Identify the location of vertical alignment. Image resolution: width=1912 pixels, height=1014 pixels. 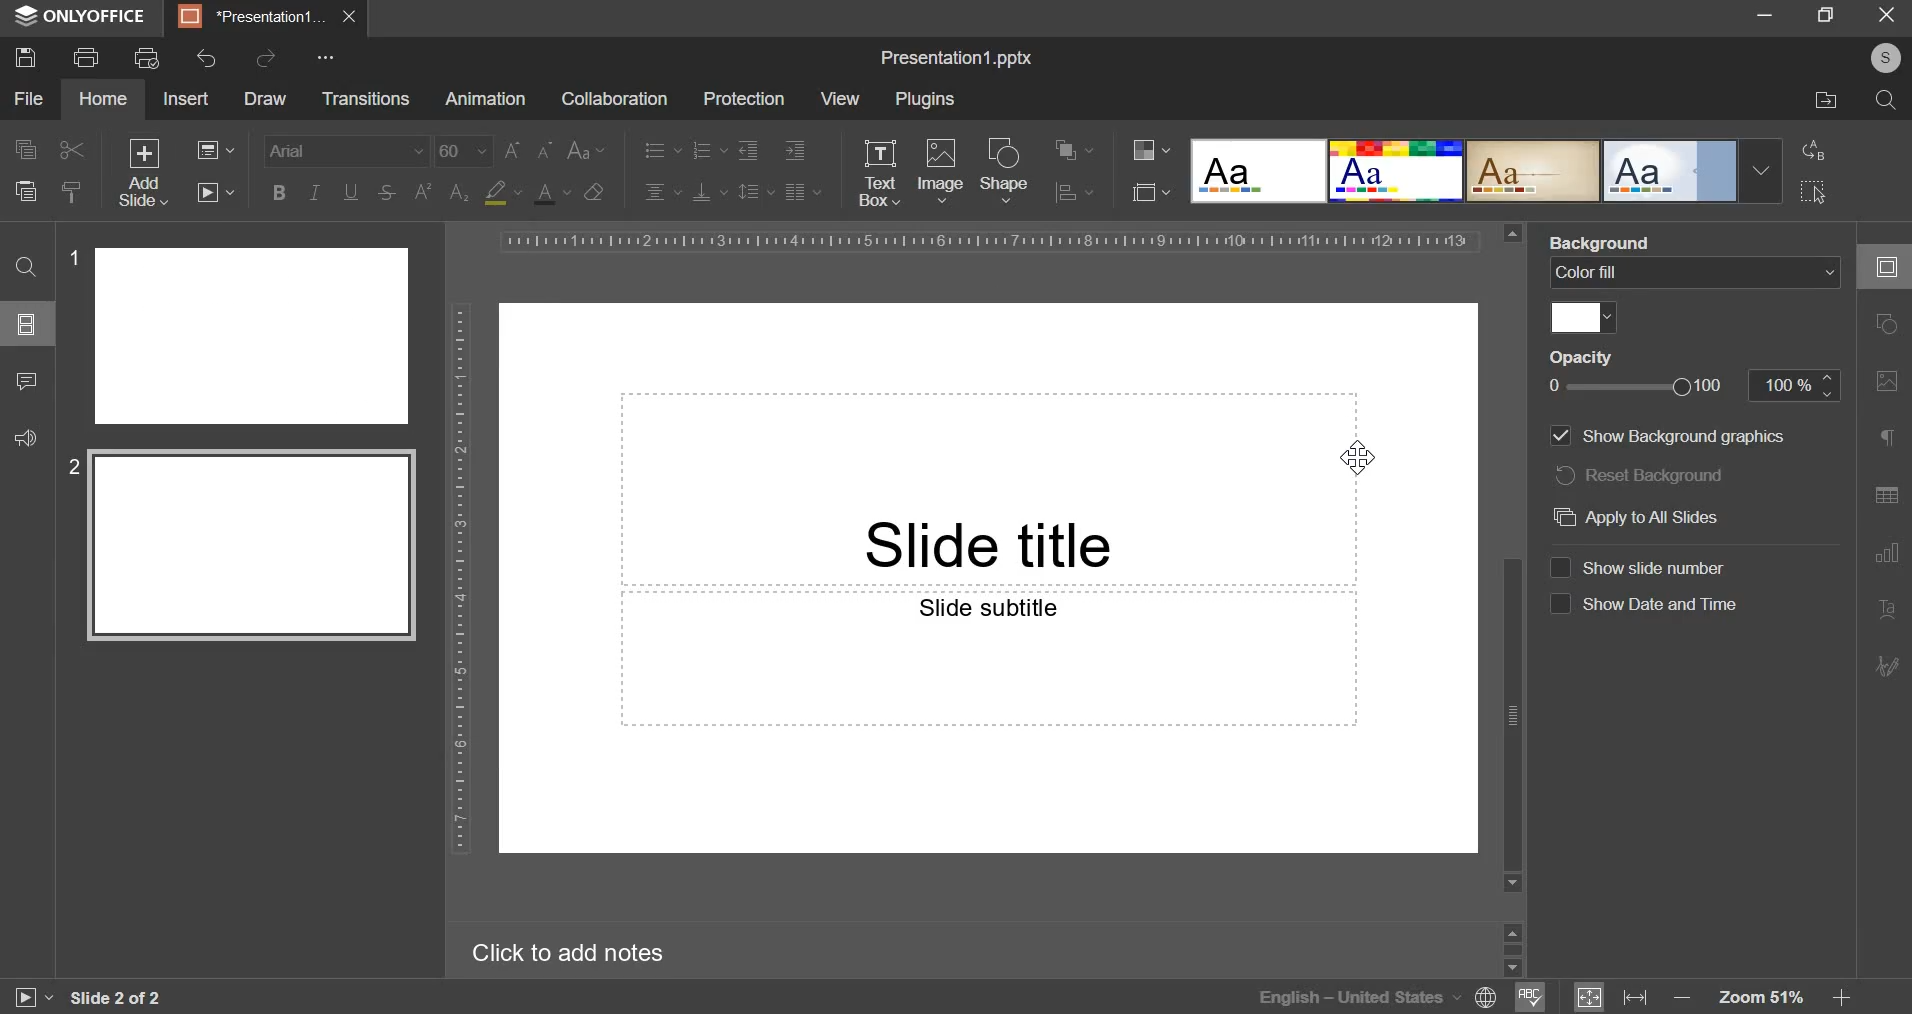
(711, 191).